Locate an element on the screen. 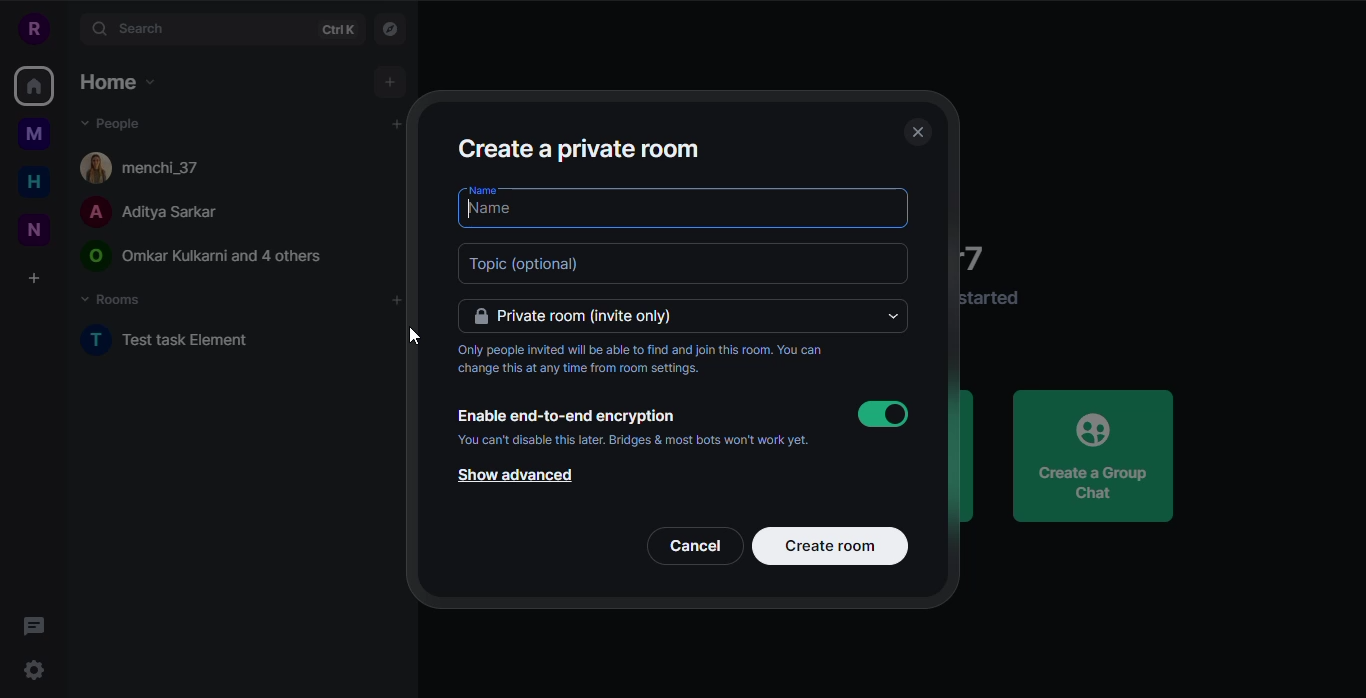  home is located at coordinates (32, 88).